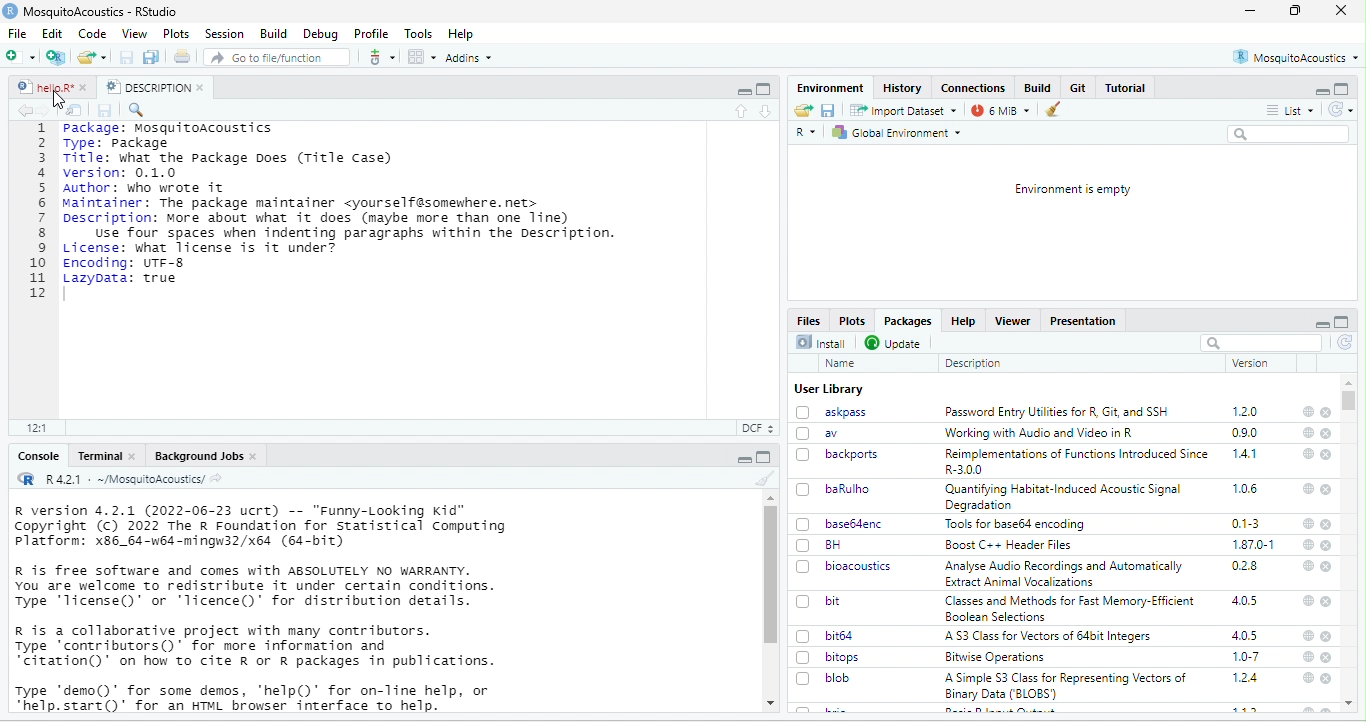 The height and width of the screenshot is (722, 1366). What do you see at coordinates (419, 34) in the screenshot?
I see `Tools` at bounding box center [419, 34].